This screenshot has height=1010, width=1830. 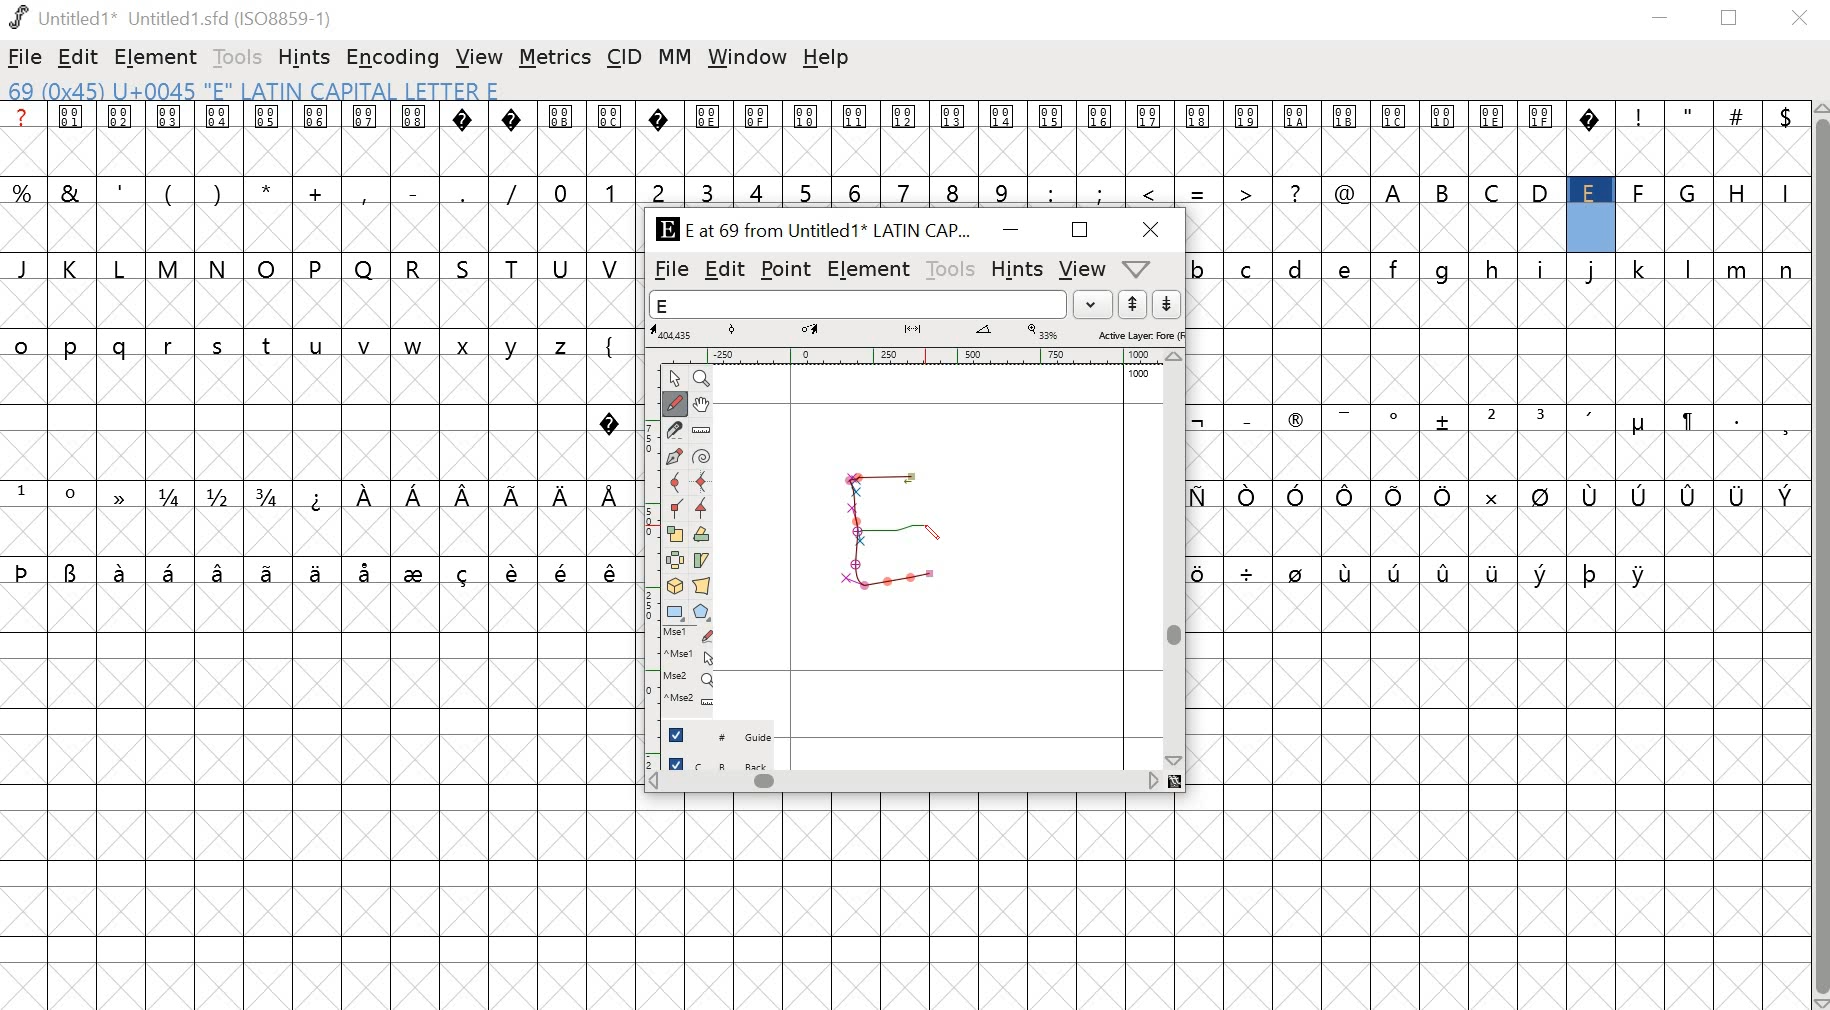 What do you see at coordinates (1132, 304) in the screenshot?
I see `up` at bounding box center [1132, 304].